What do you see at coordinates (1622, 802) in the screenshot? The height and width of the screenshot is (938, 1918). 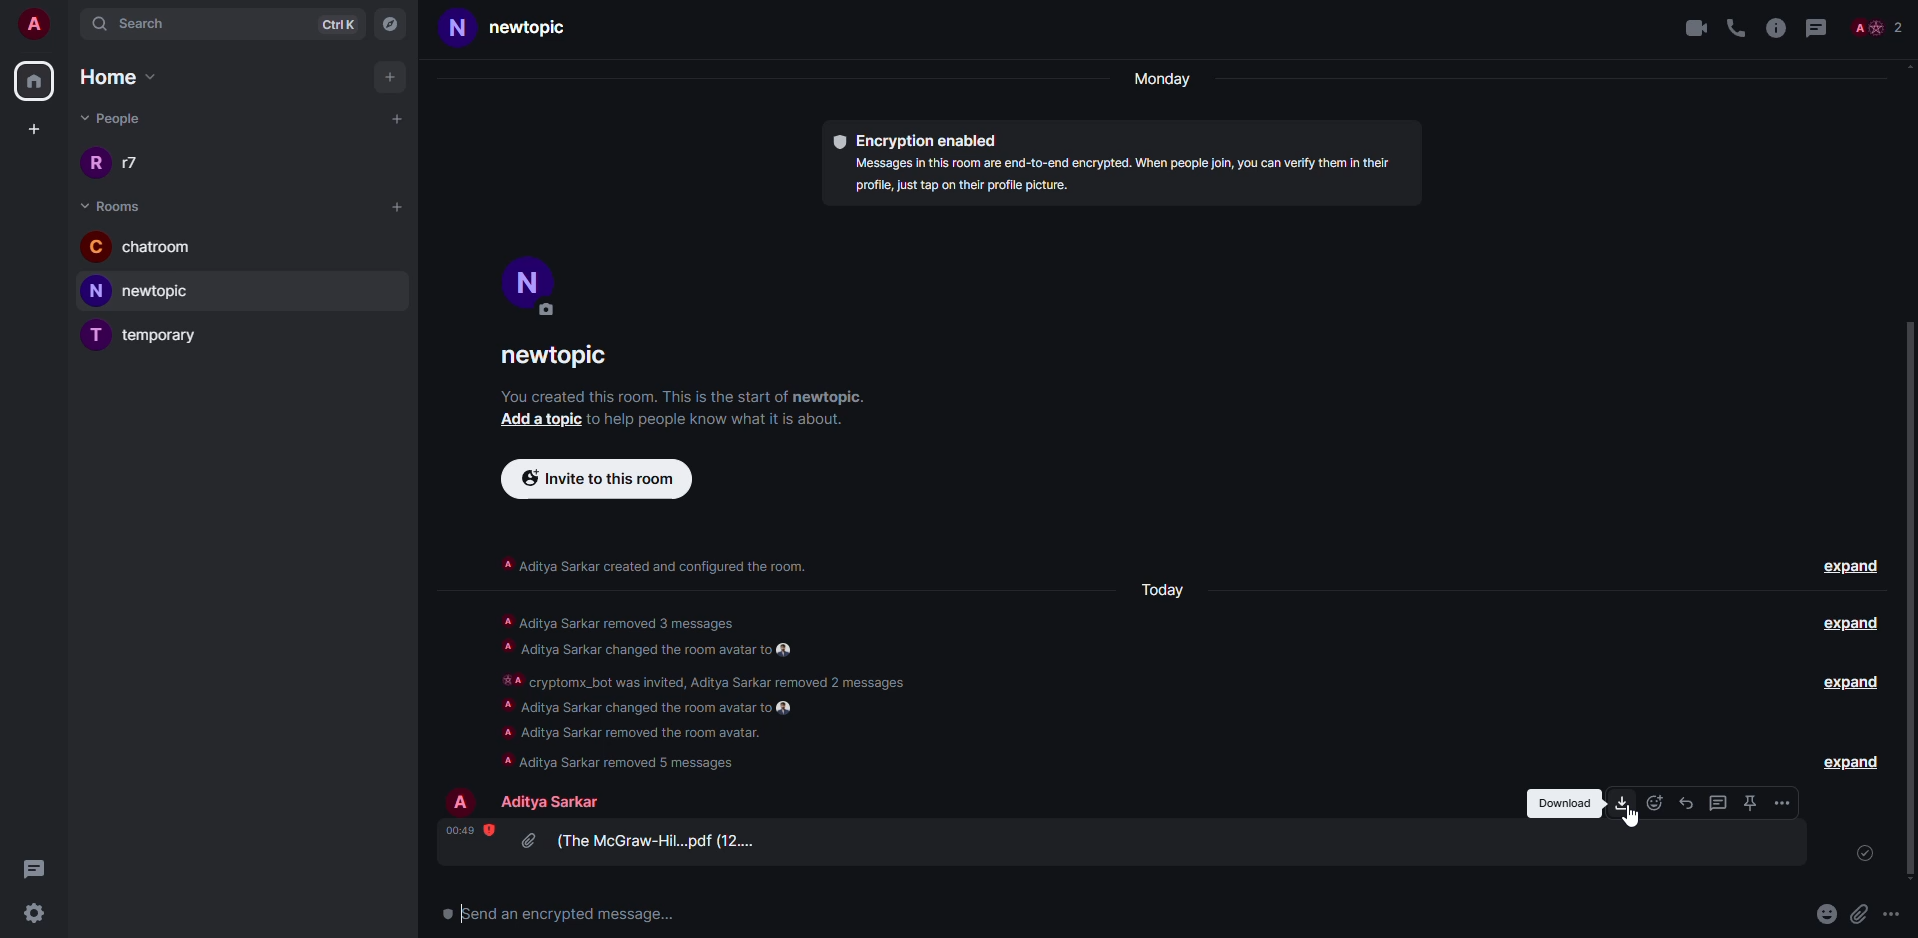 I see `download` at bounding box center [1622, 802].